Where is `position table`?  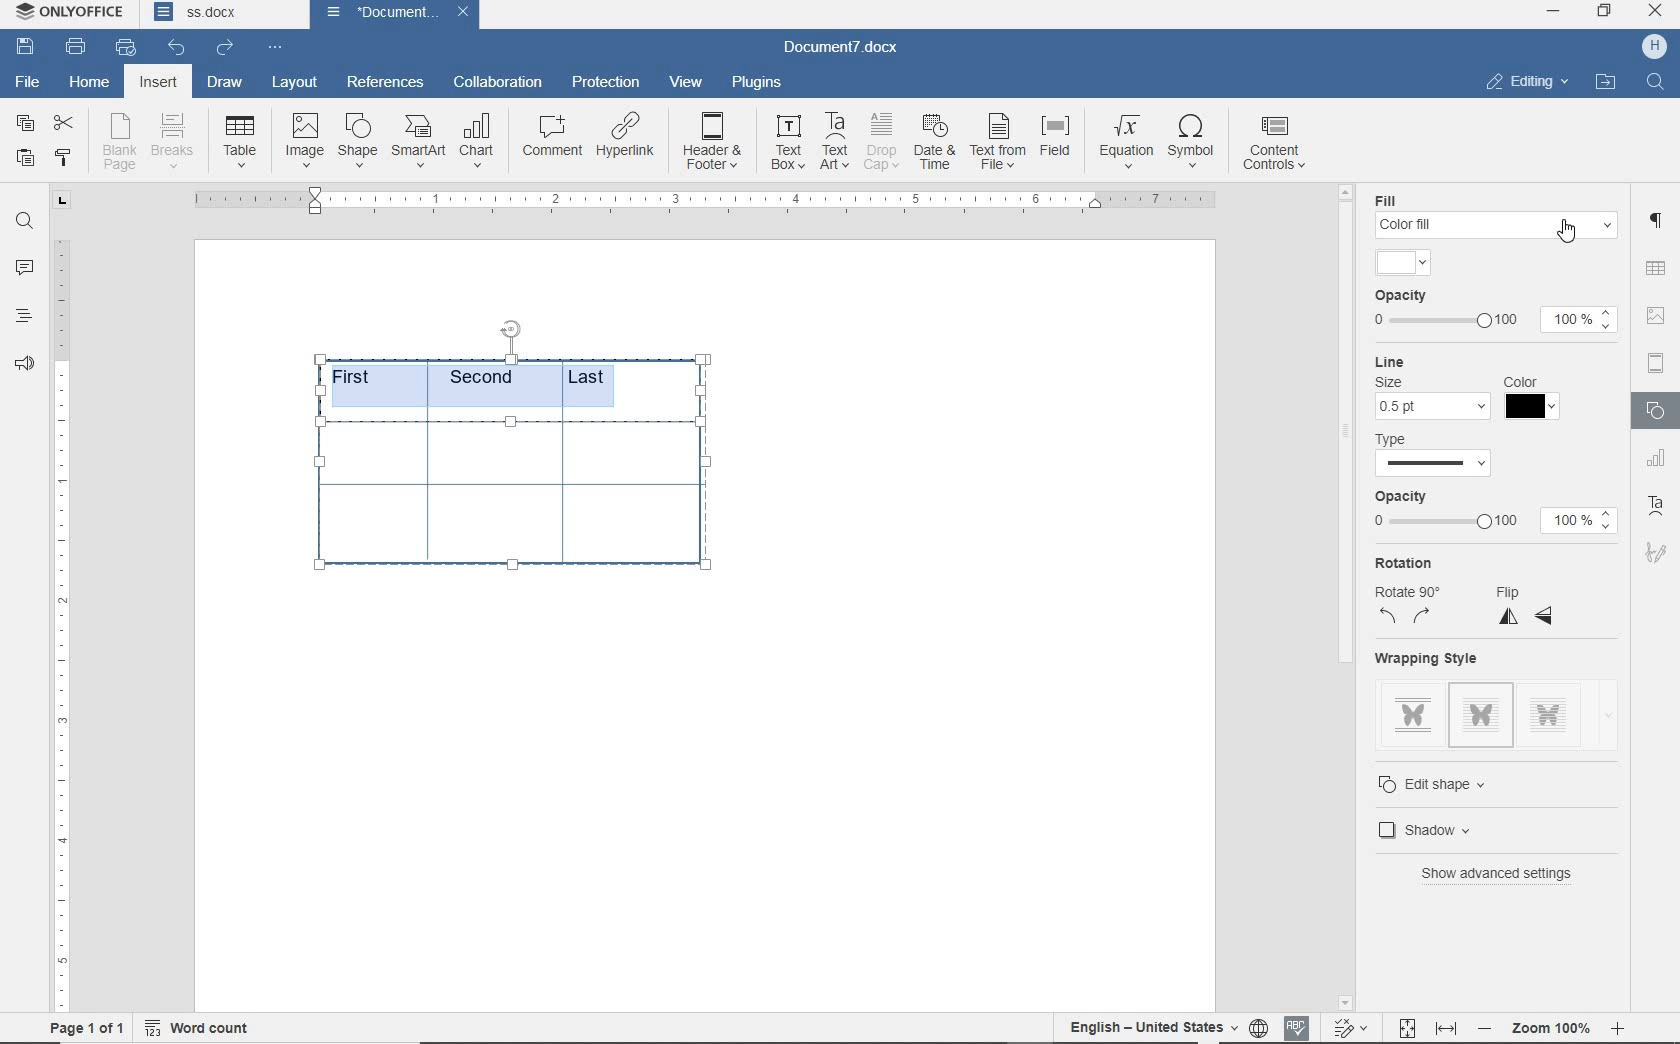
position table is located at coordinates (510, 327).